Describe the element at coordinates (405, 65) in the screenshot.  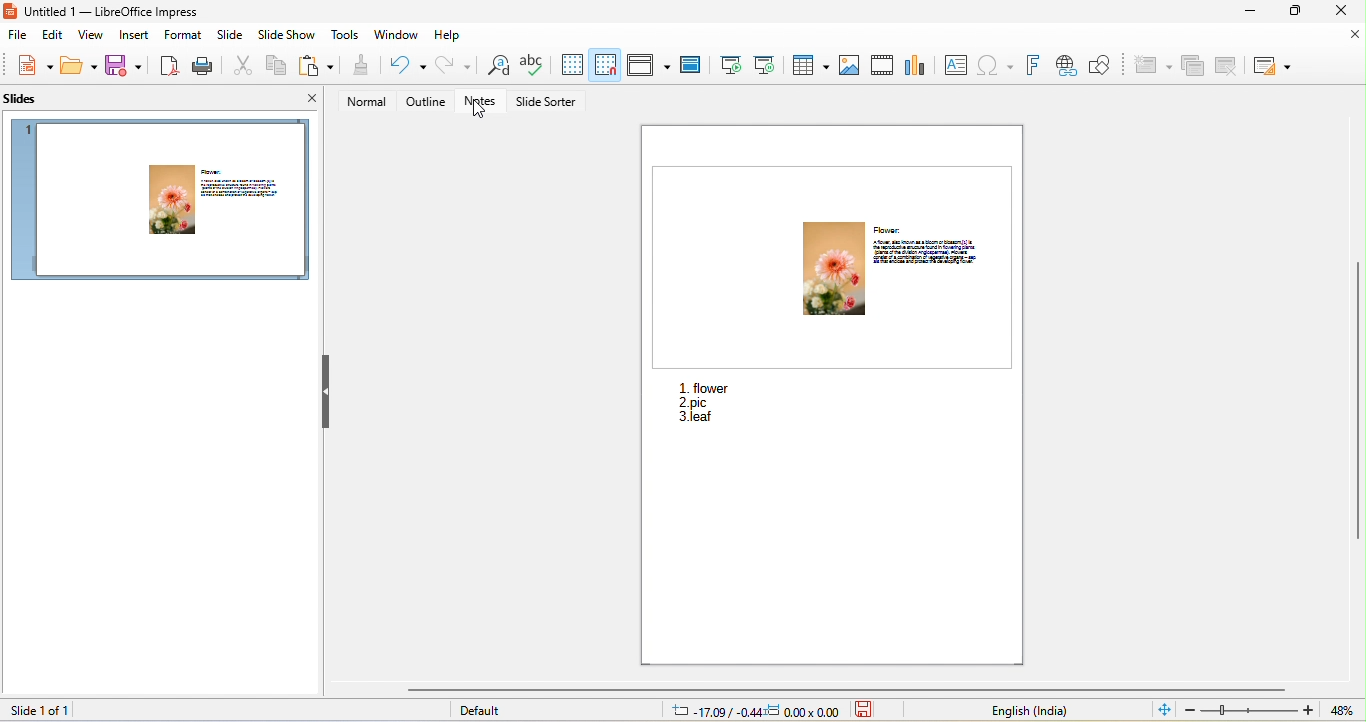
I see `undo` at that location.